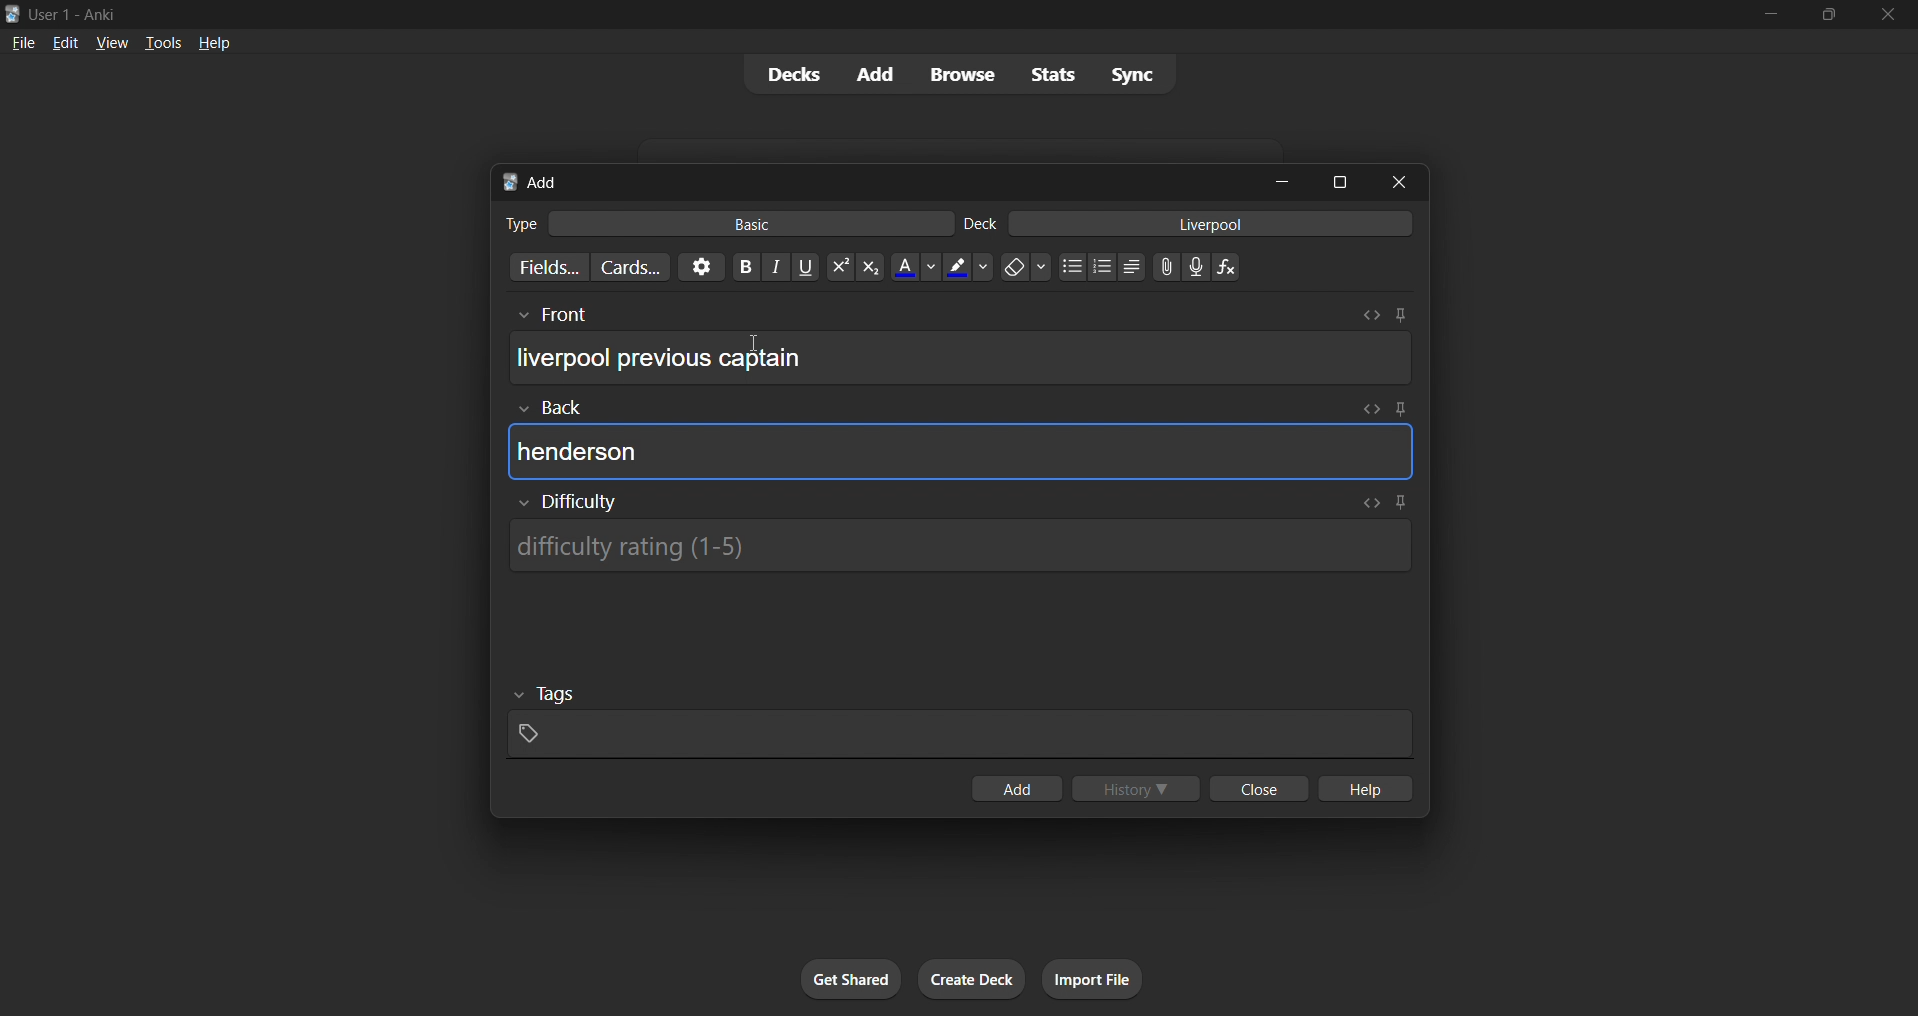 This screenshot has width=1918, height=1016. What do you see at coordinates (539, 269) in the screenshot?
I see `customize fields` at bounding box center [539, 269].